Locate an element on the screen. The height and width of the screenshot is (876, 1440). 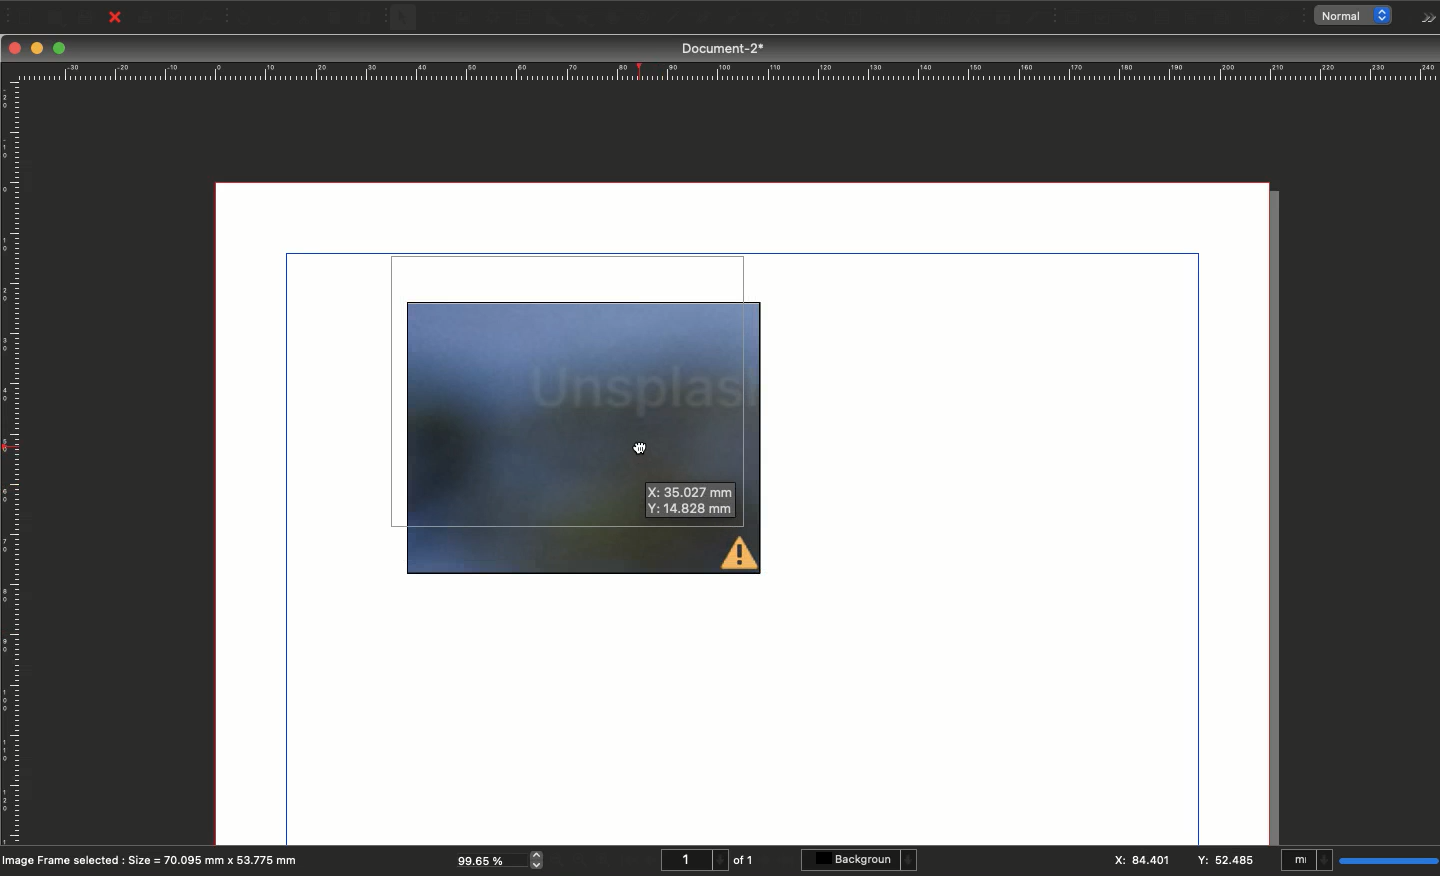
Link annotation is located at coordinates (1286, 18).